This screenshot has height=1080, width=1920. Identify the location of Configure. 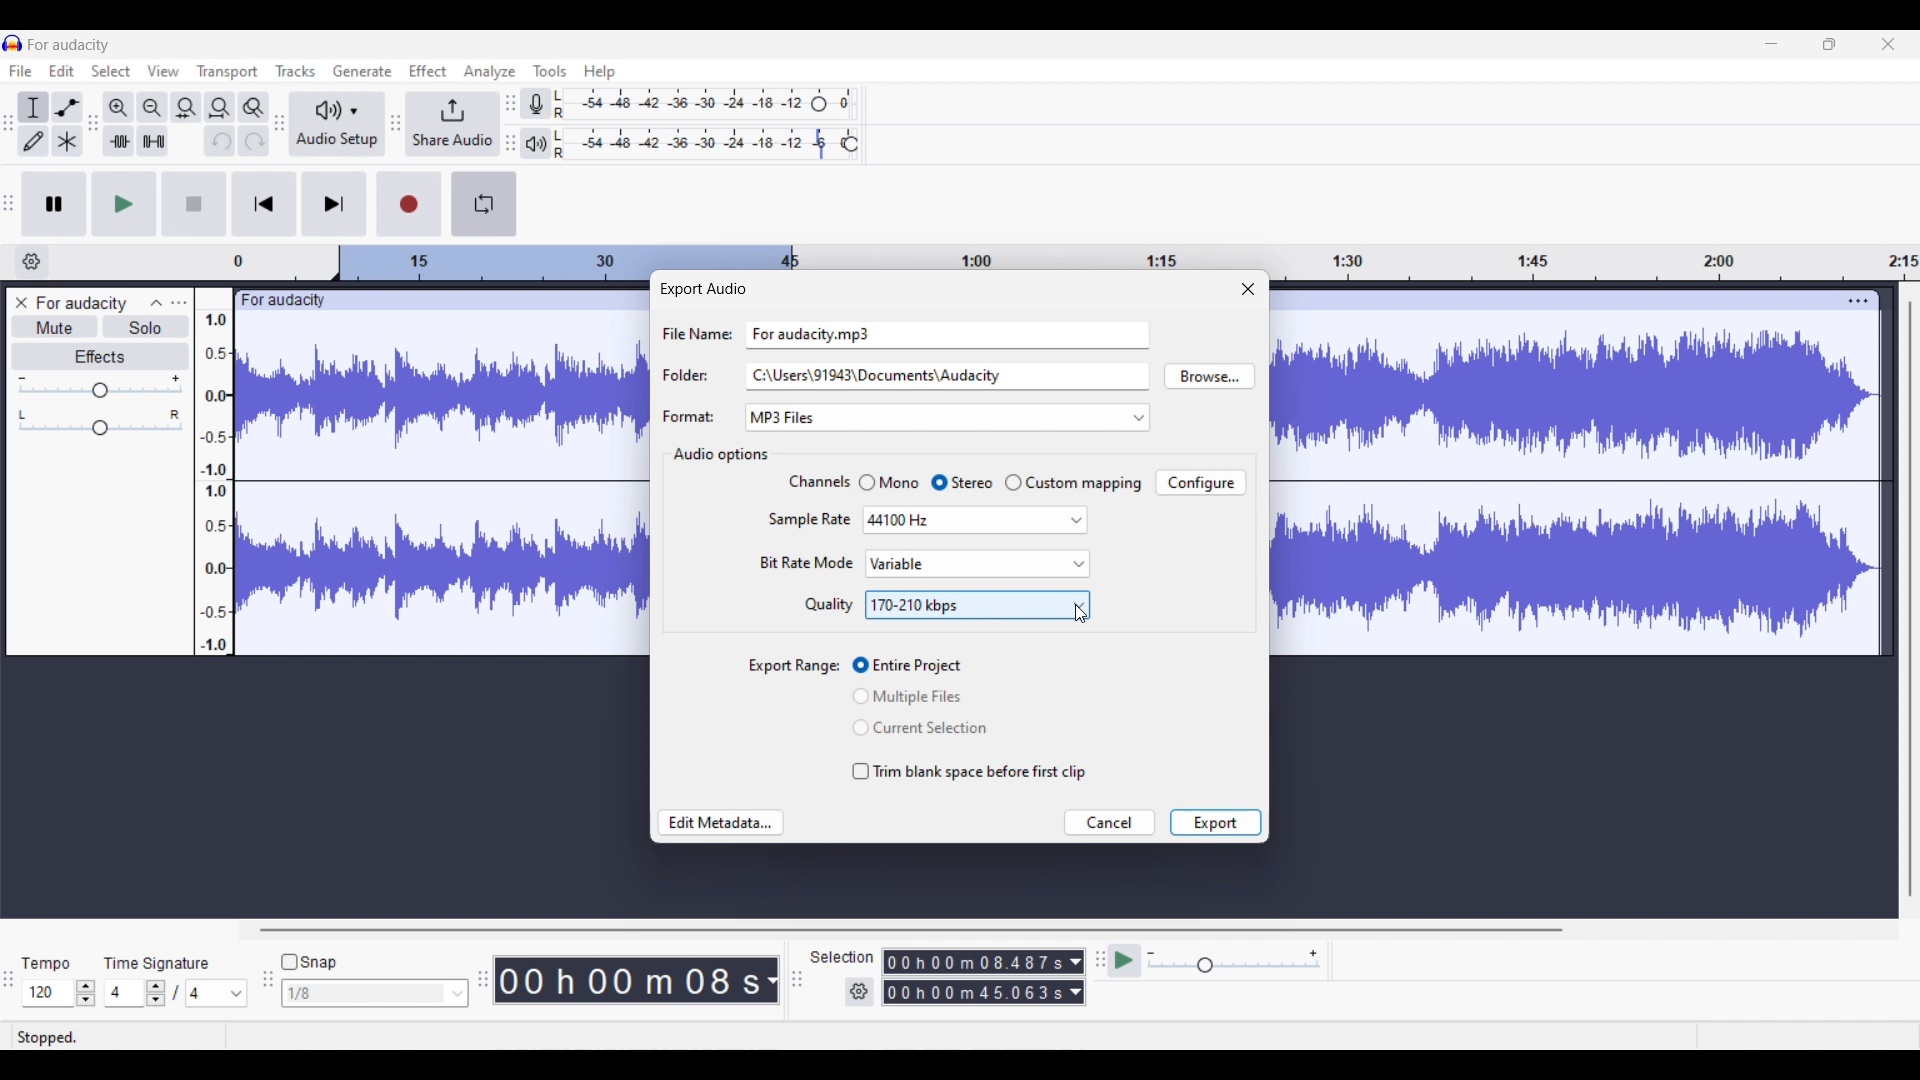
(1200, 482).